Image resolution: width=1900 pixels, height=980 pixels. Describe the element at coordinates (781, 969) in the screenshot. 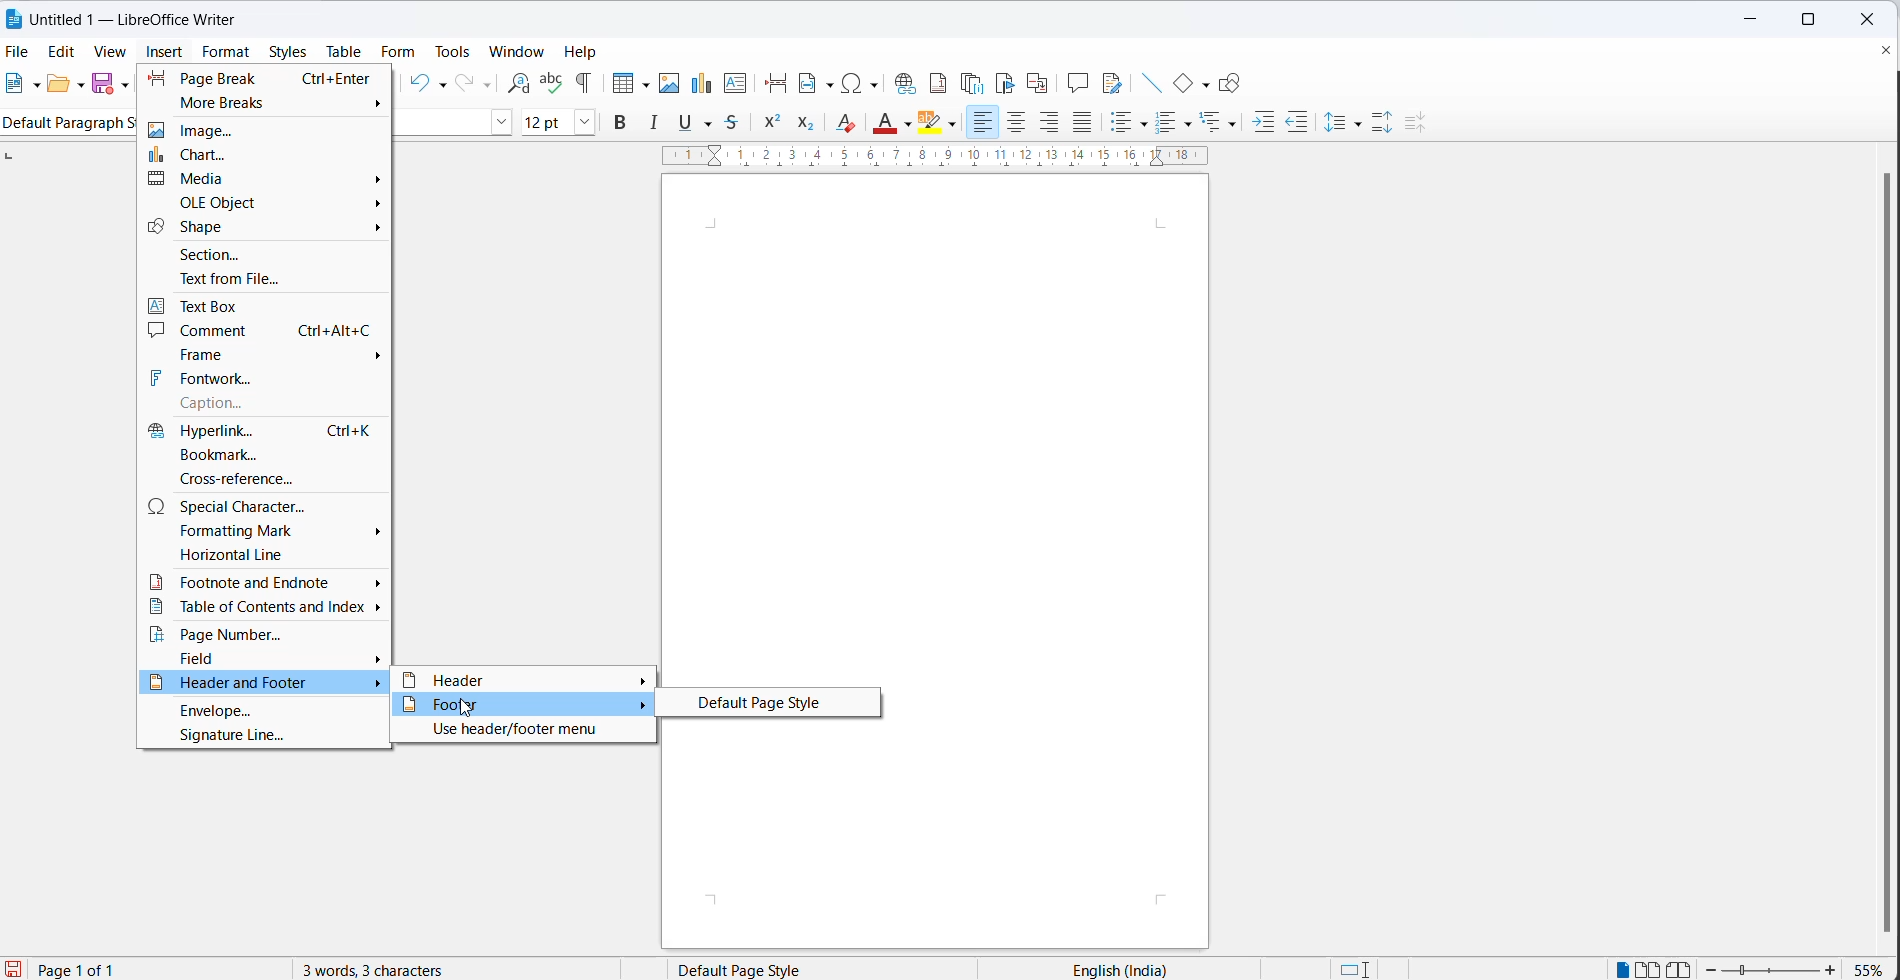

I see `page style` at that location.